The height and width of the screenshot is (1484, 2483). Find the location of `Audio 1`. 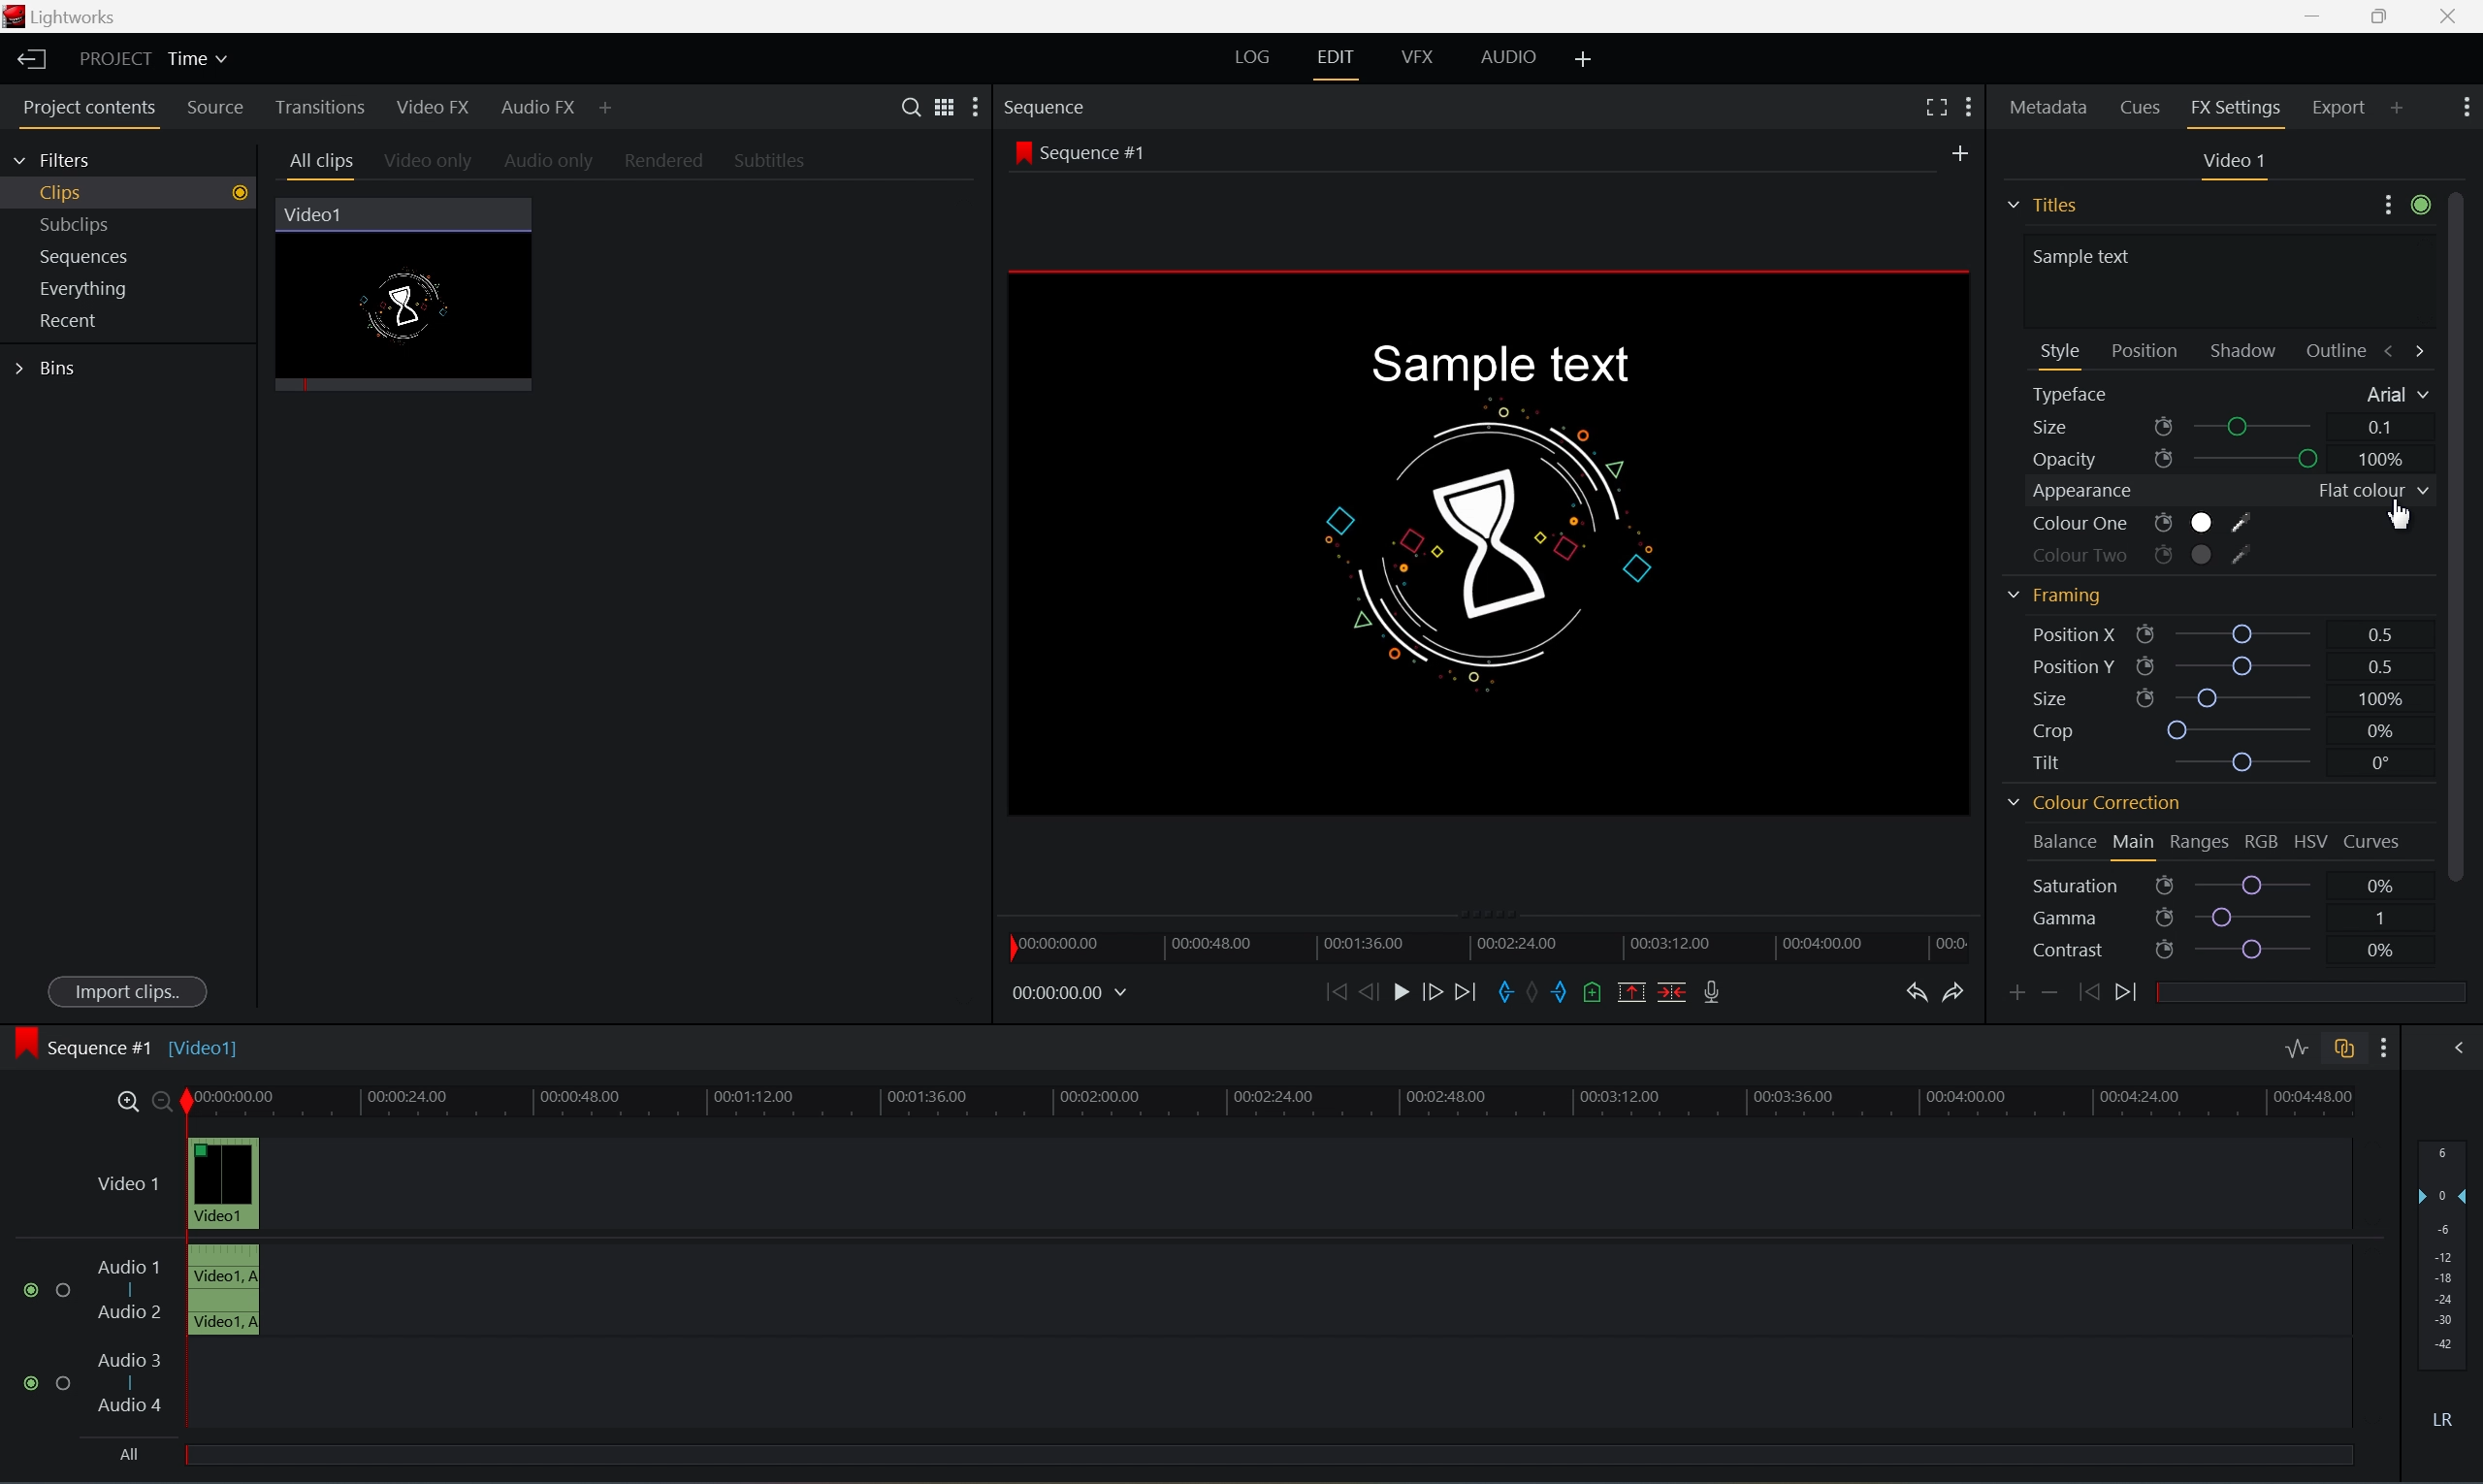

Audio 1 is located at coordinates (129, 1267).